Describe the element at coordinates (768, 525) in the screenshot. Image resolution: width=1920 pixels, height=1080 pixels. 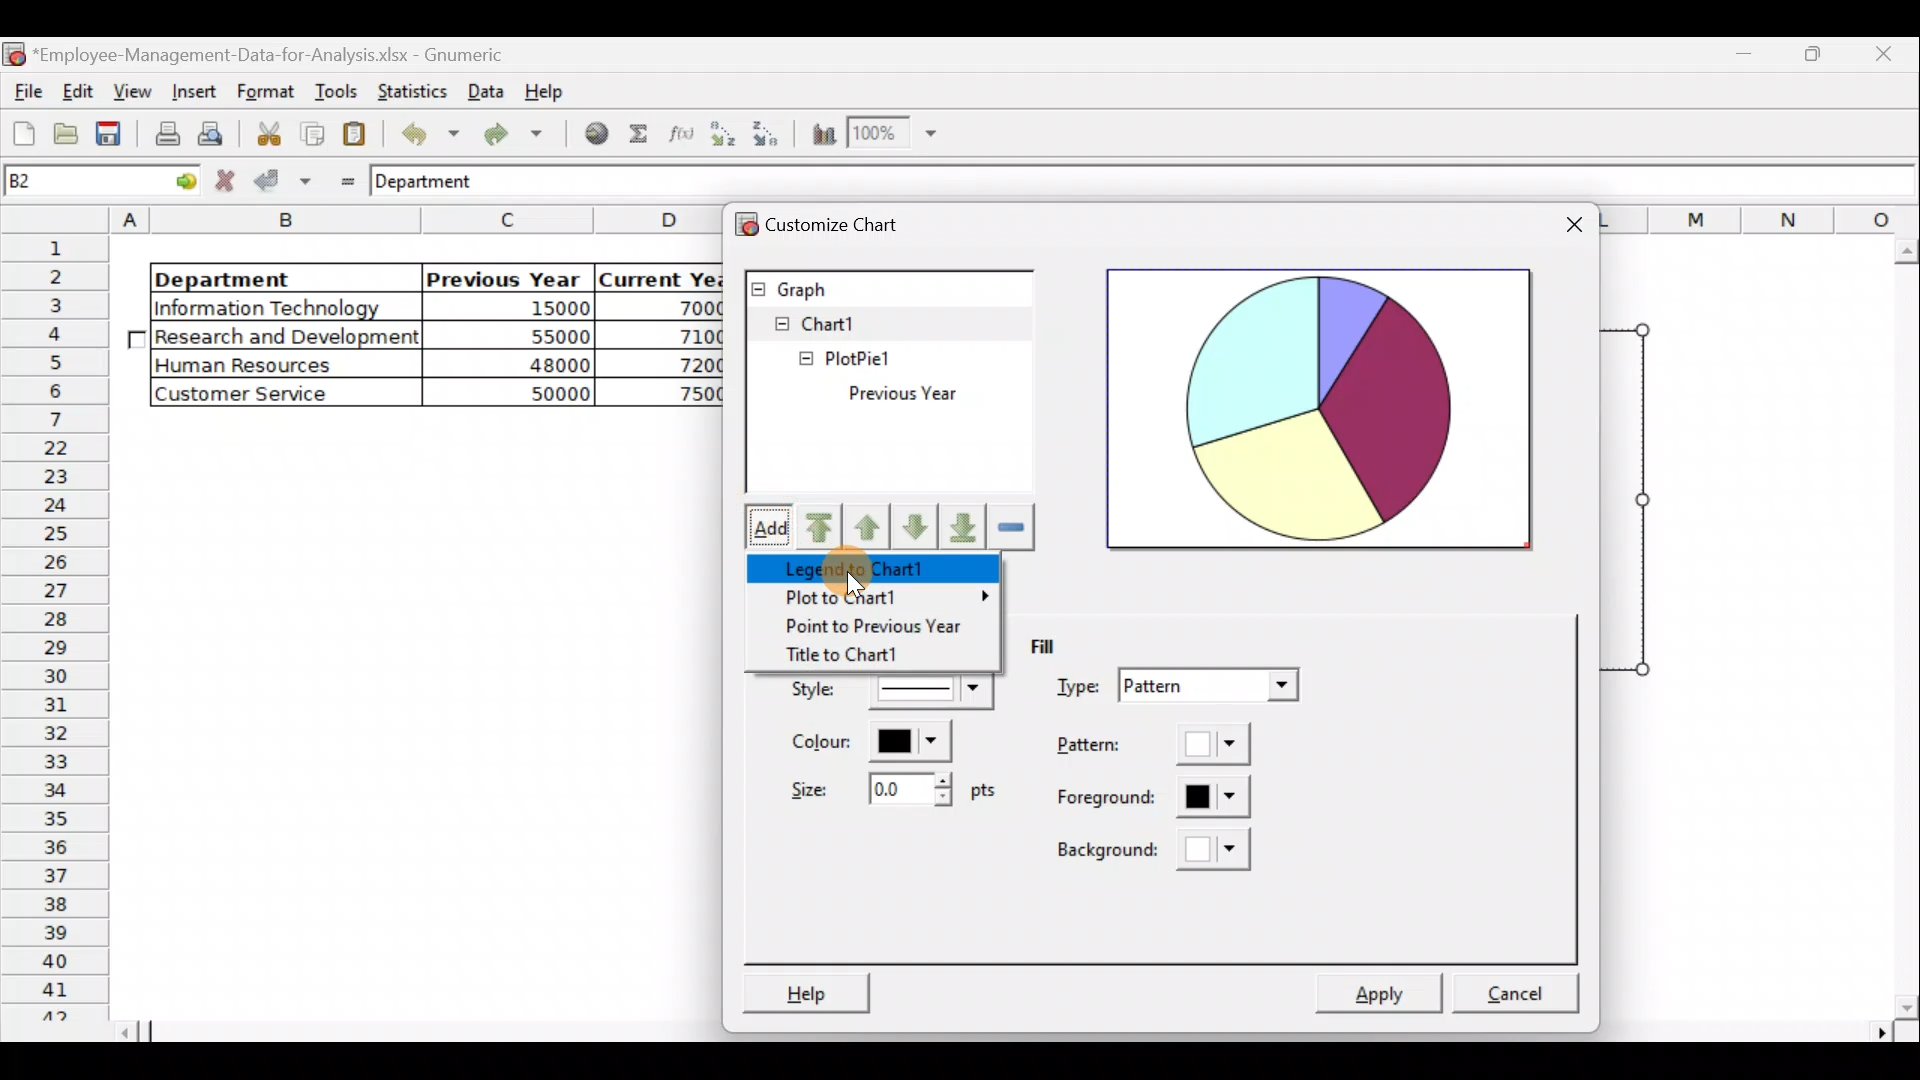
I see `Add` at that location.